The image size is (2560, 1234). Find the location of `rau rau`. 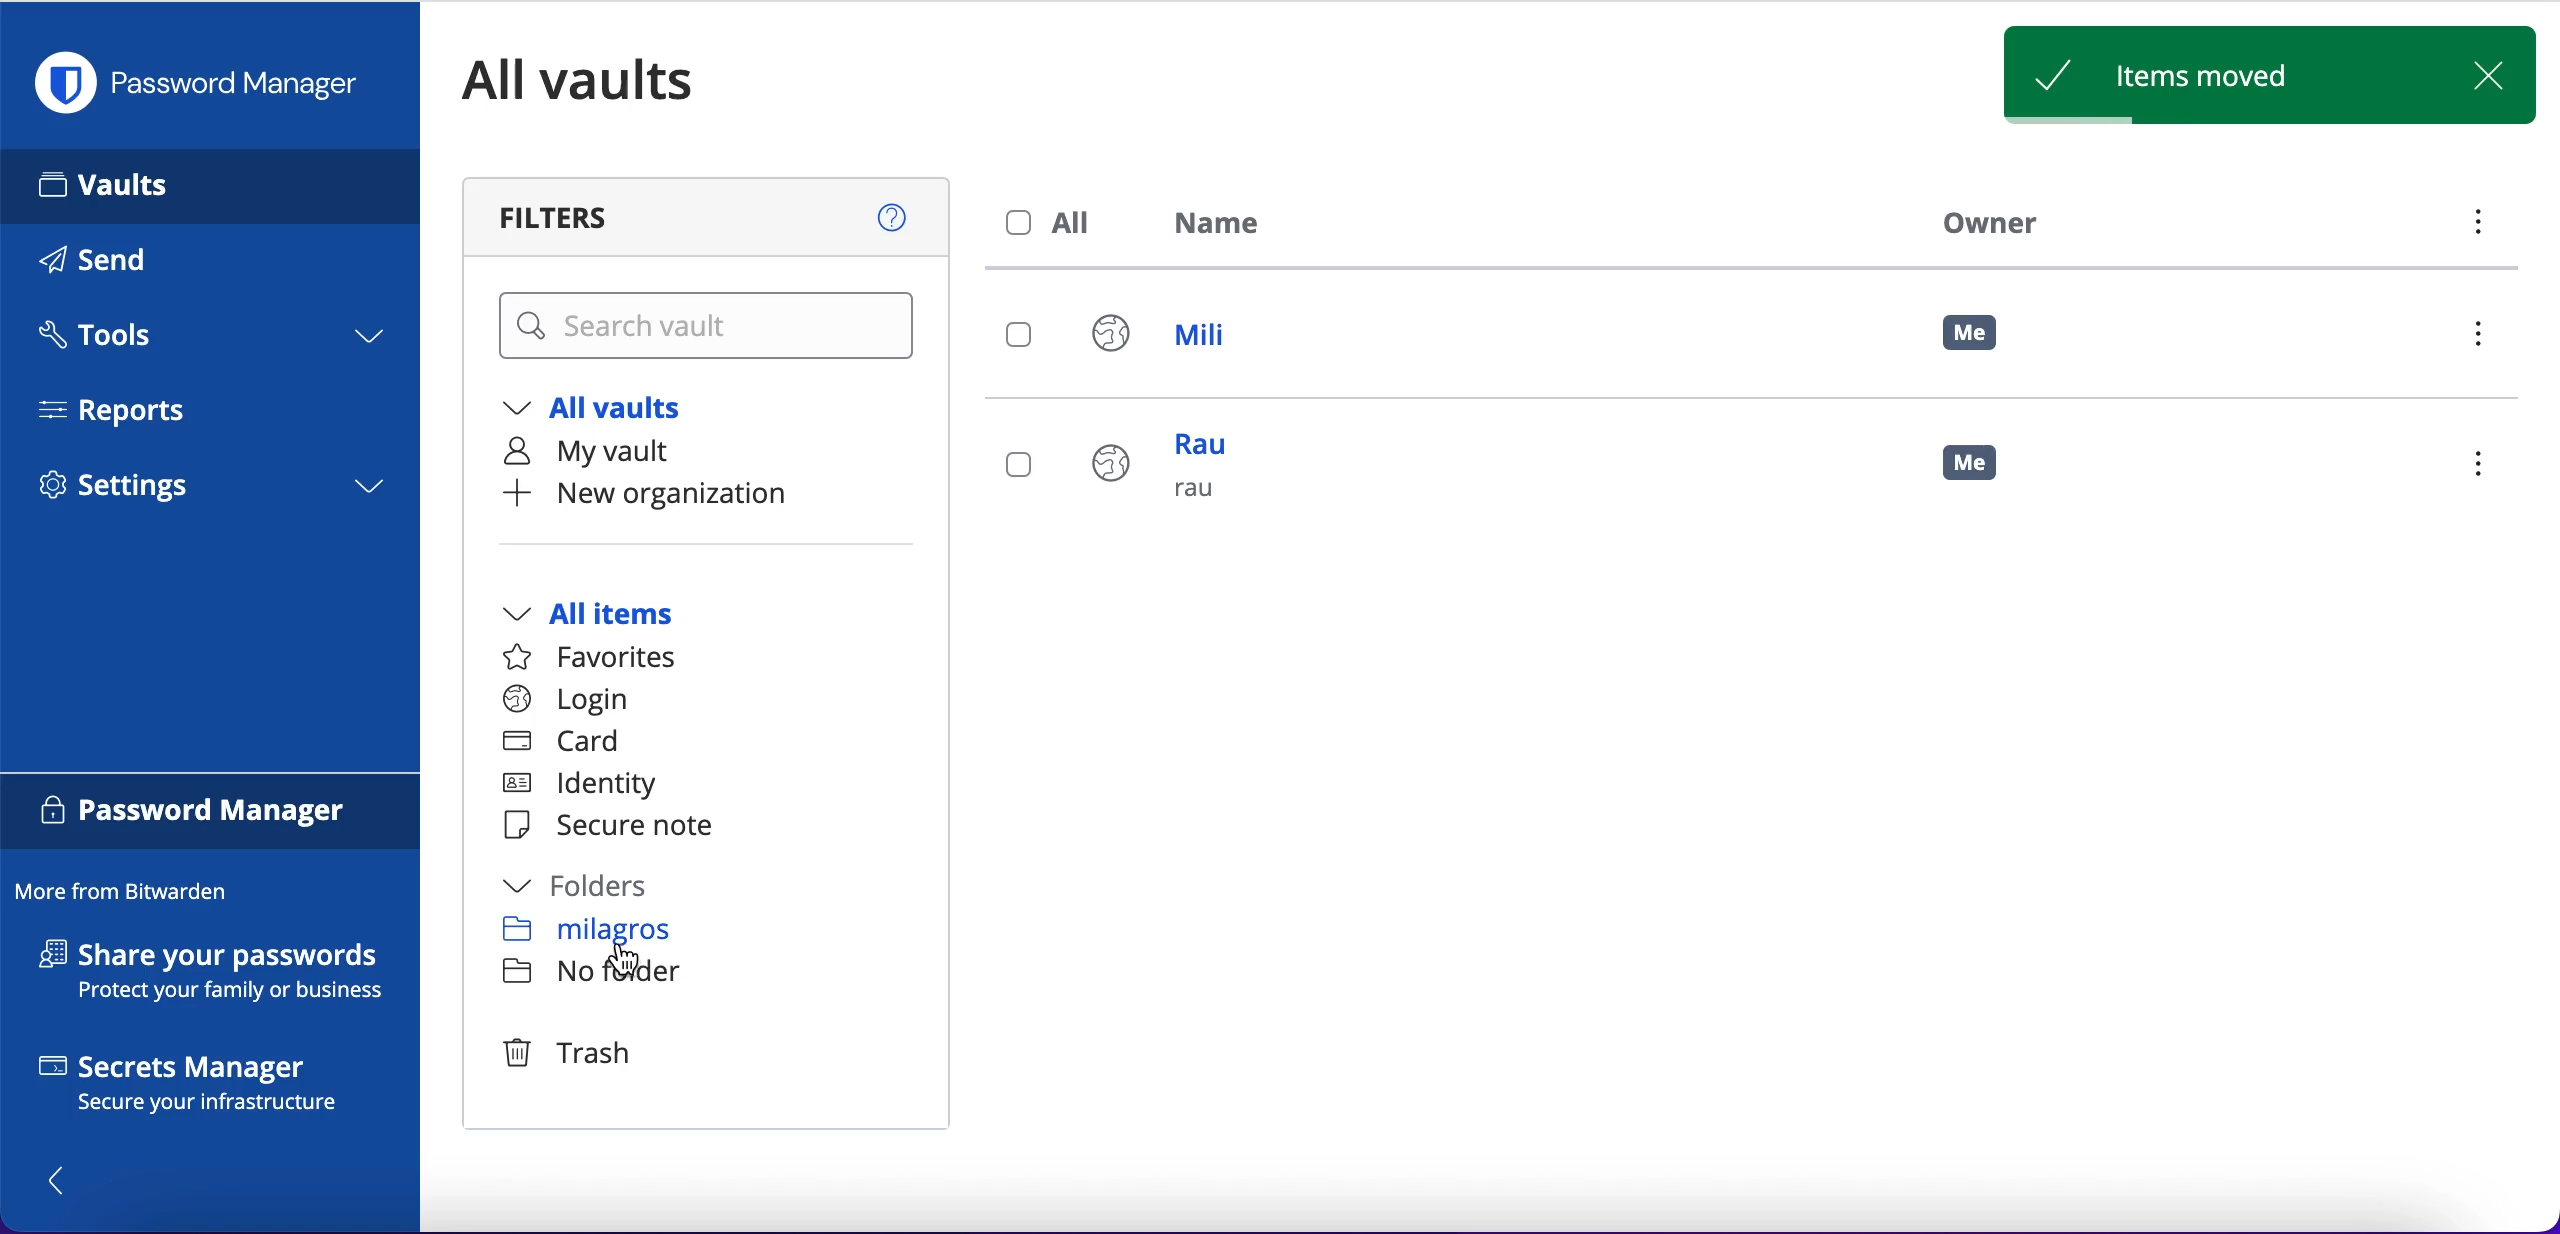

rau rau is located at coordinates (1171, 478).